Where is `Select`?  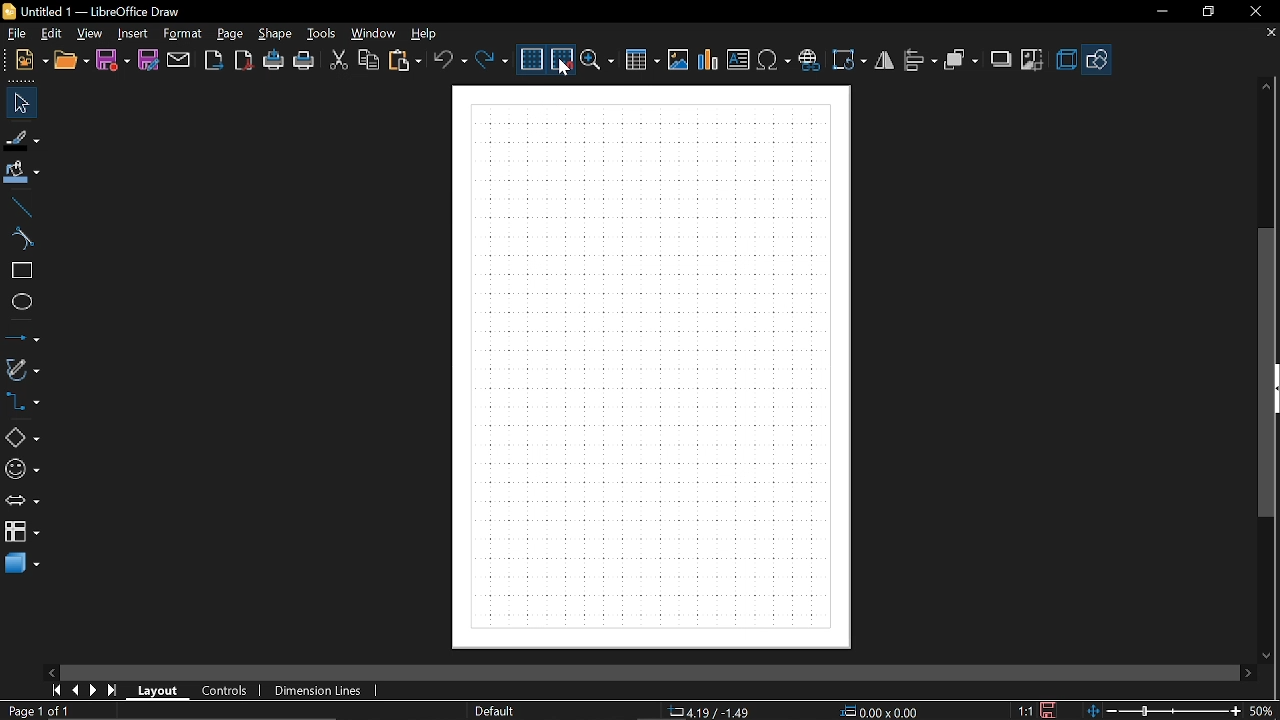
Select is located at coordinates (18, 103).